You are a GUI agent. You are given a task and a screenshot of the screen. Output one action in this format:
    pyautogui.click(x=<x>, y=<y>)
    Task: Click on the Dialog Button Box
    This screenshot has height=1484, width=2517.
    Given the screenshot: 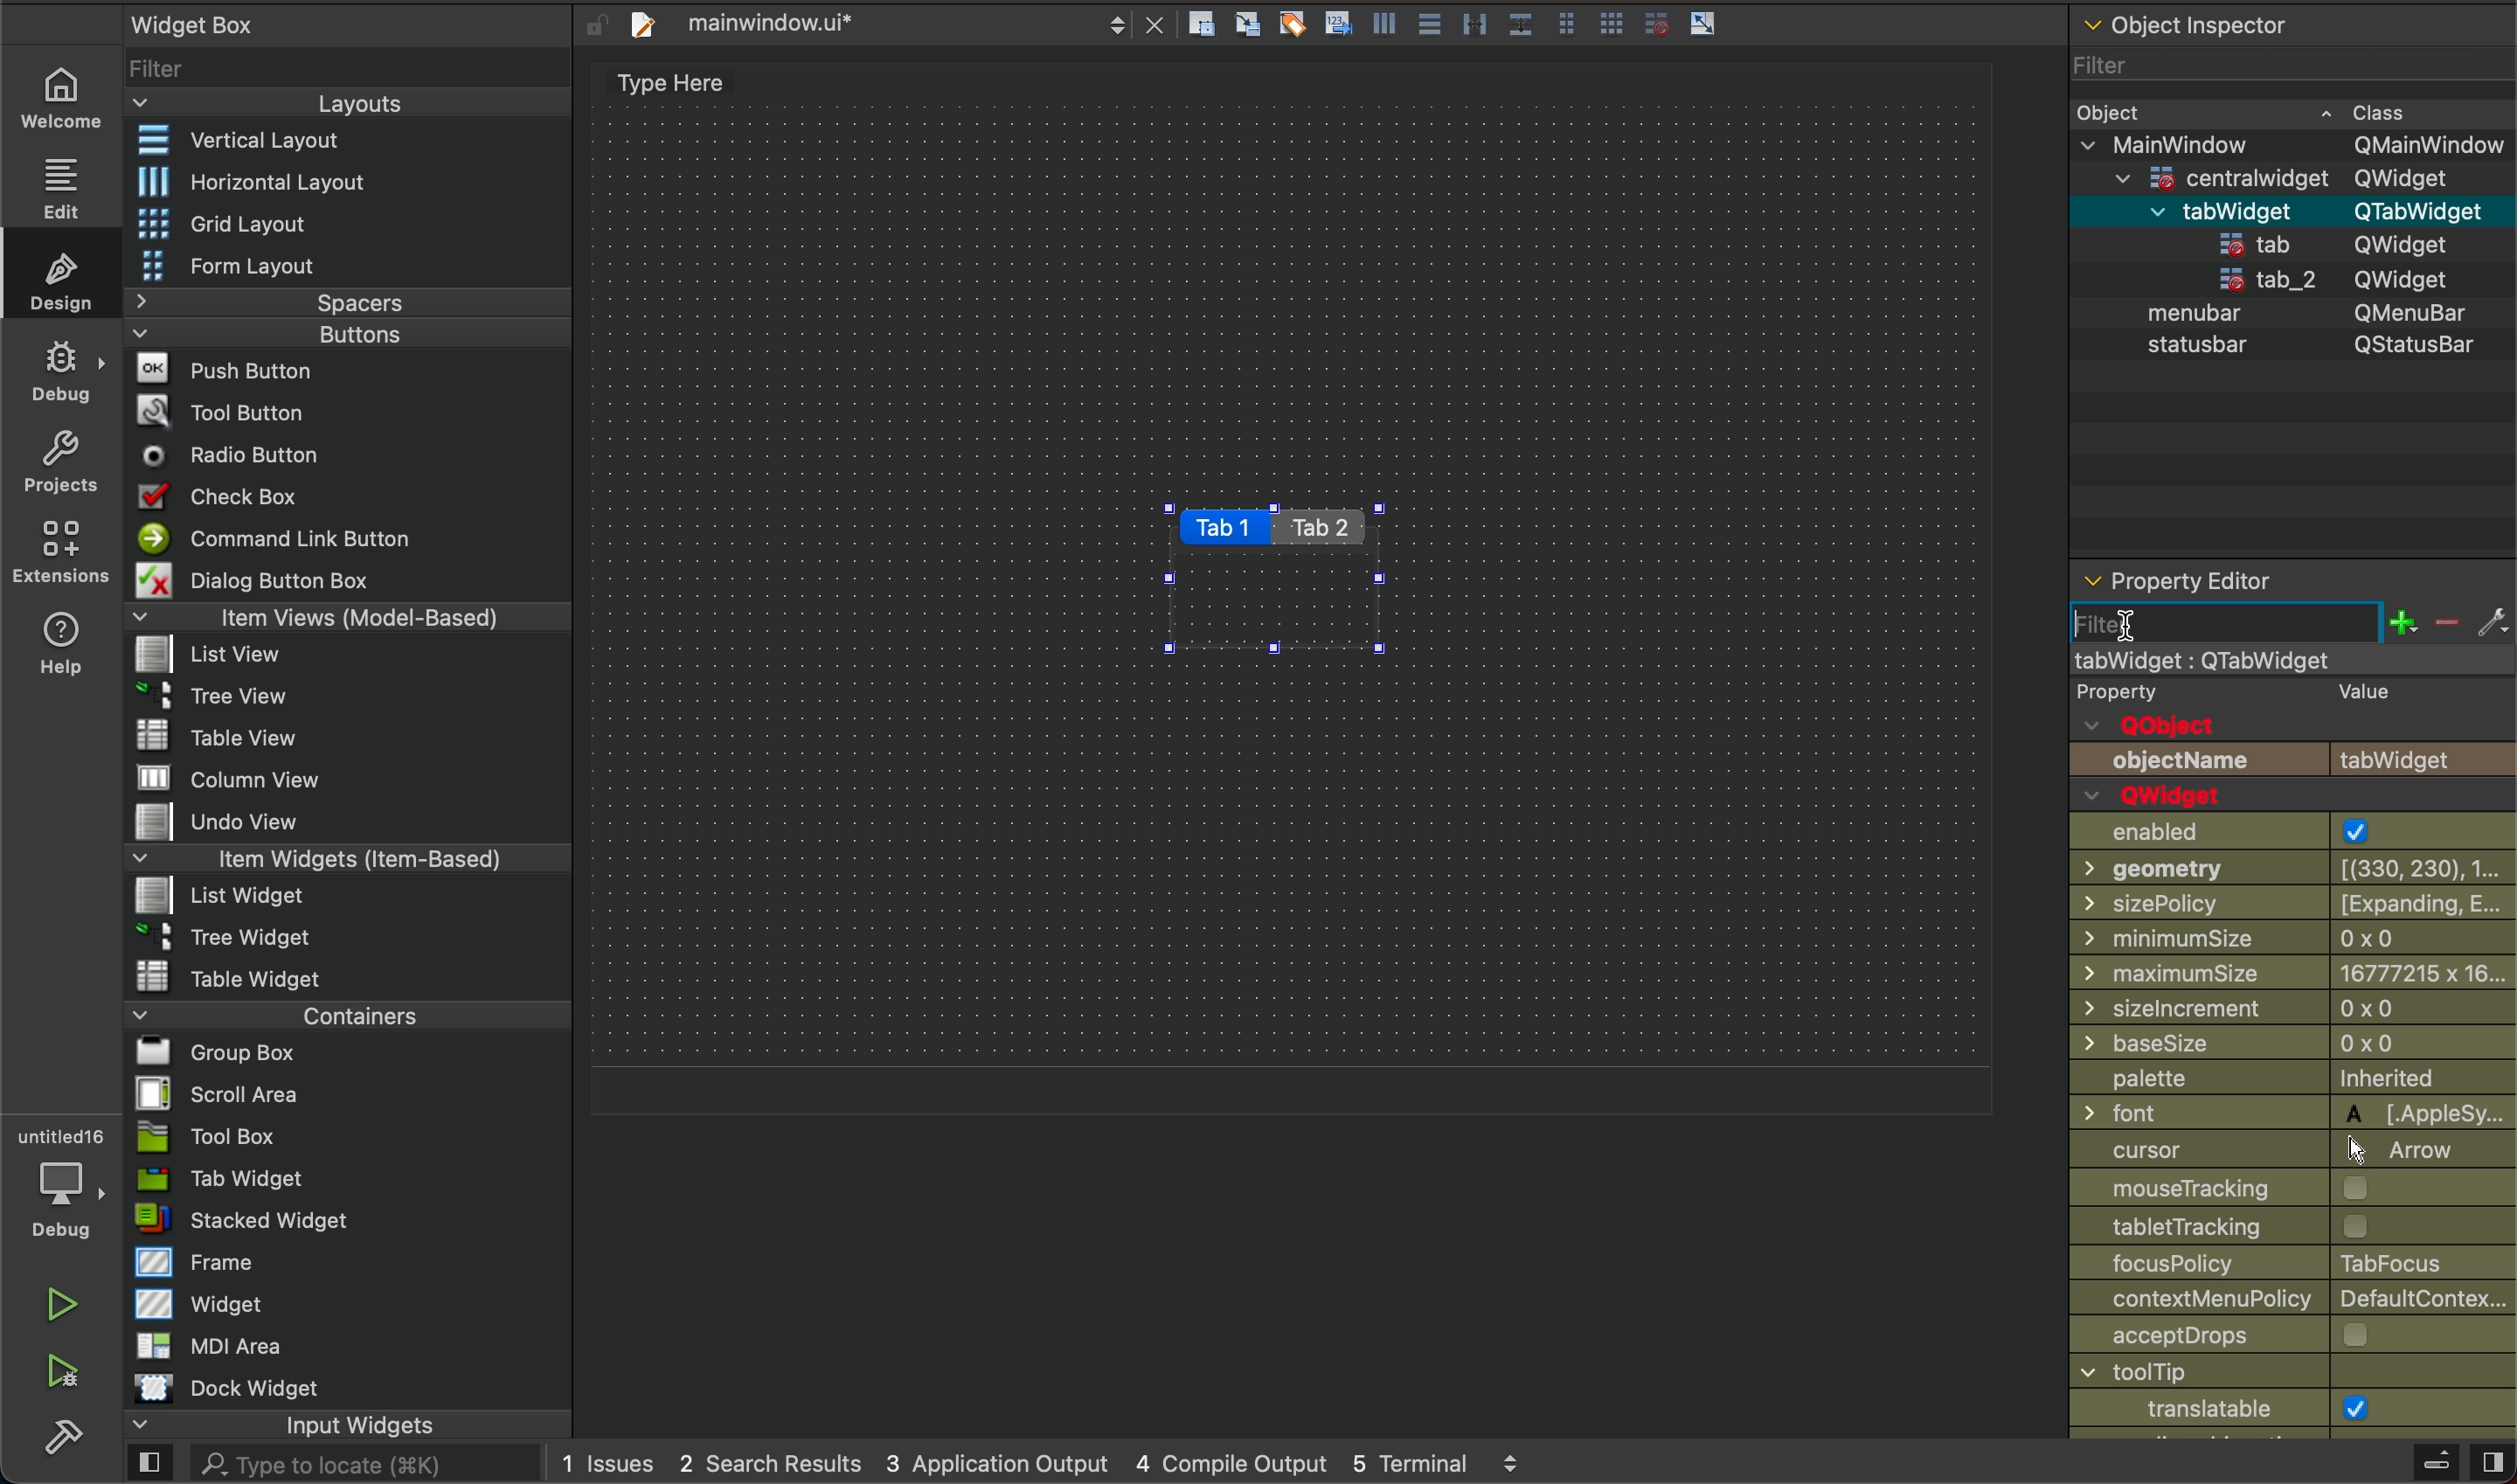 What is the action you would take?
    pyautogui.click(x=245, y=578)
    